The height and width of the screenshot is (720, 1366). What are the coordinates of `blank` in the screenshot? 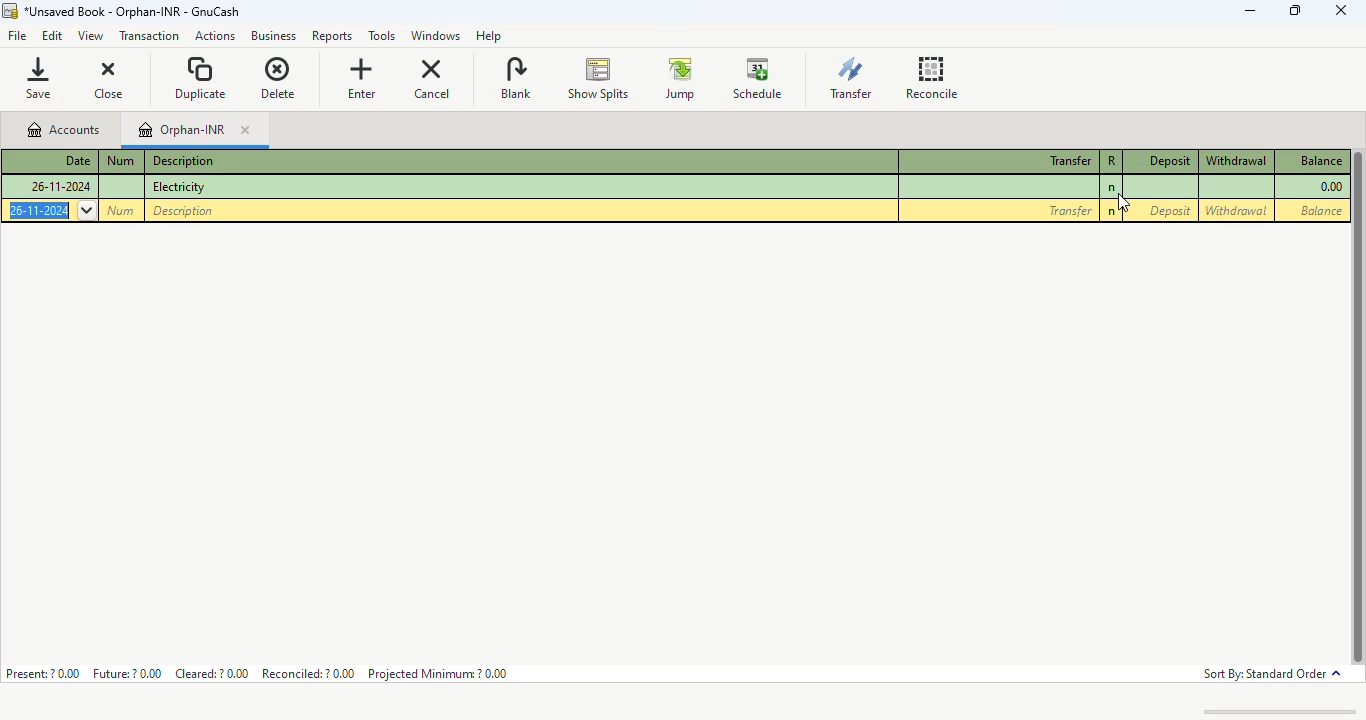 It's located at (515, 77).